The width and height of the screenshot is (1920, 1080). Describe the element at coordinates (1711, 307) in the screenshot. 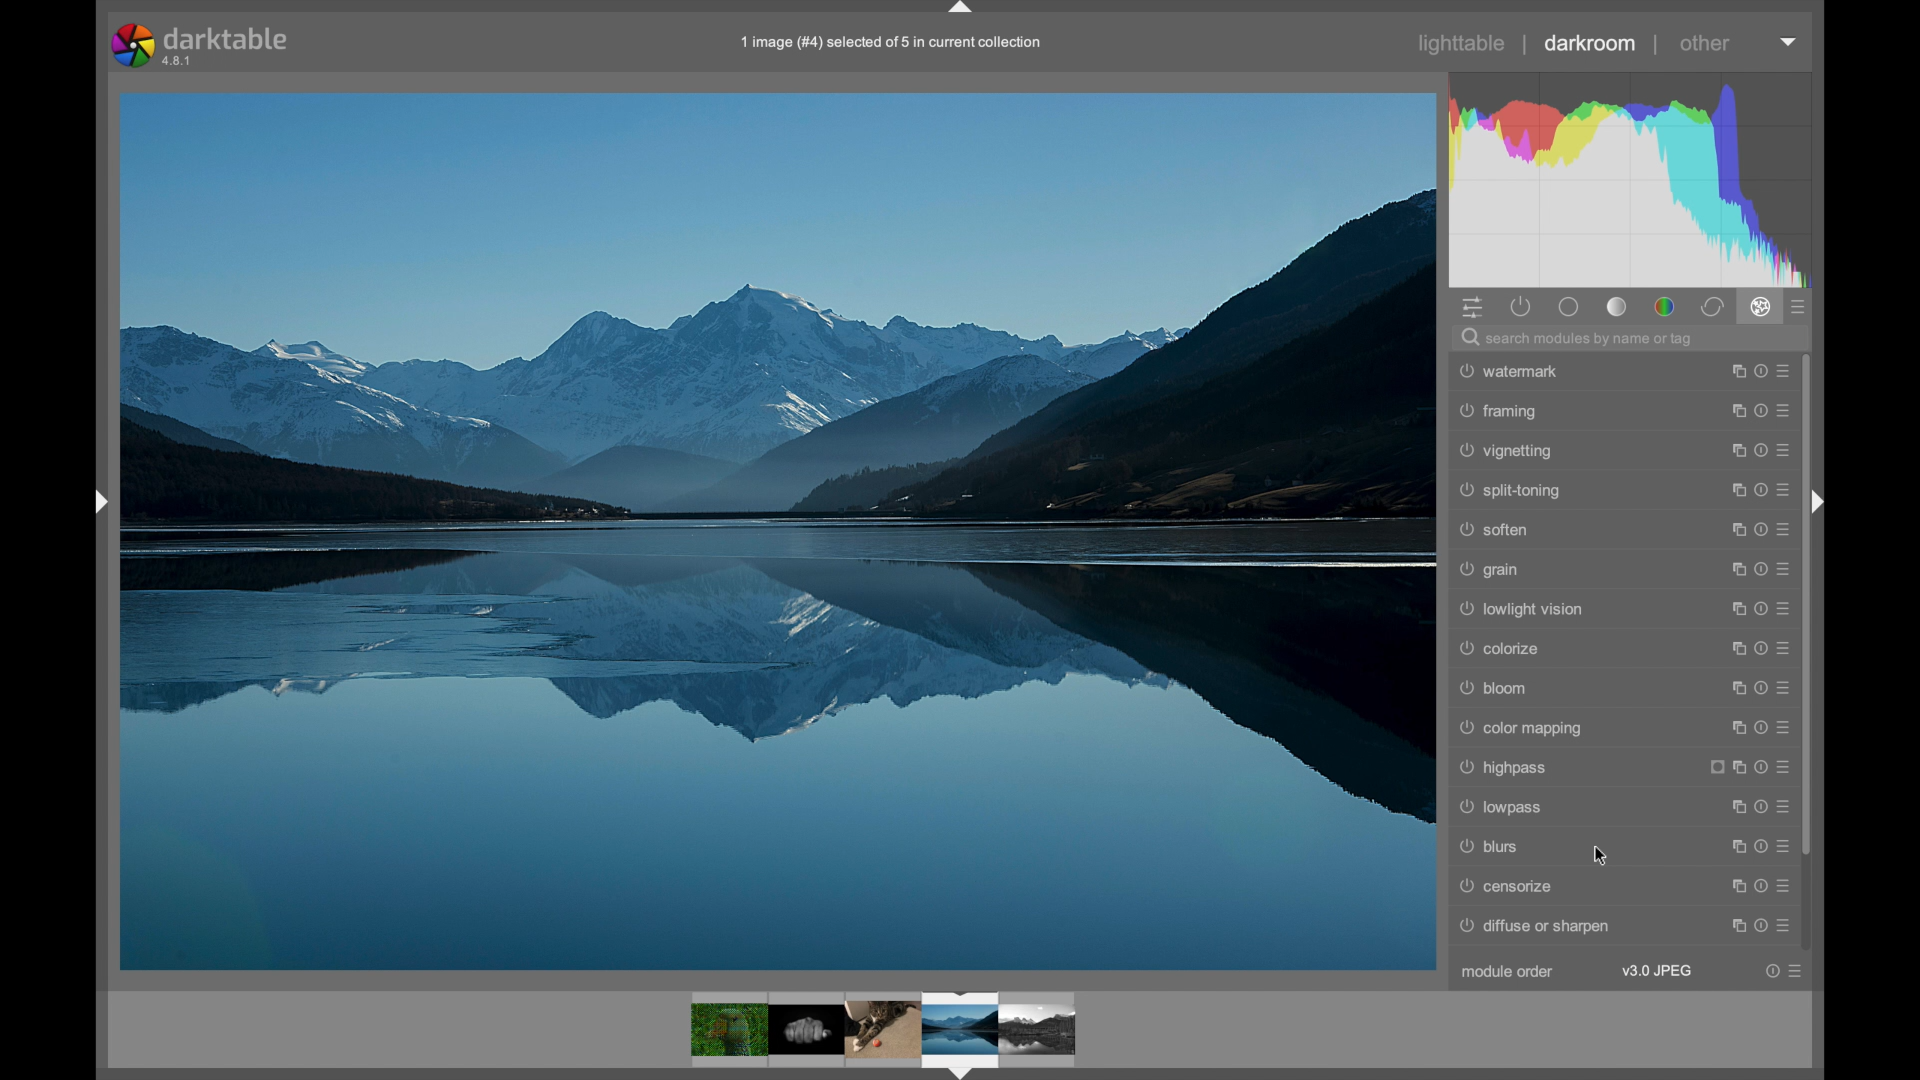

I see `correct` at that location.